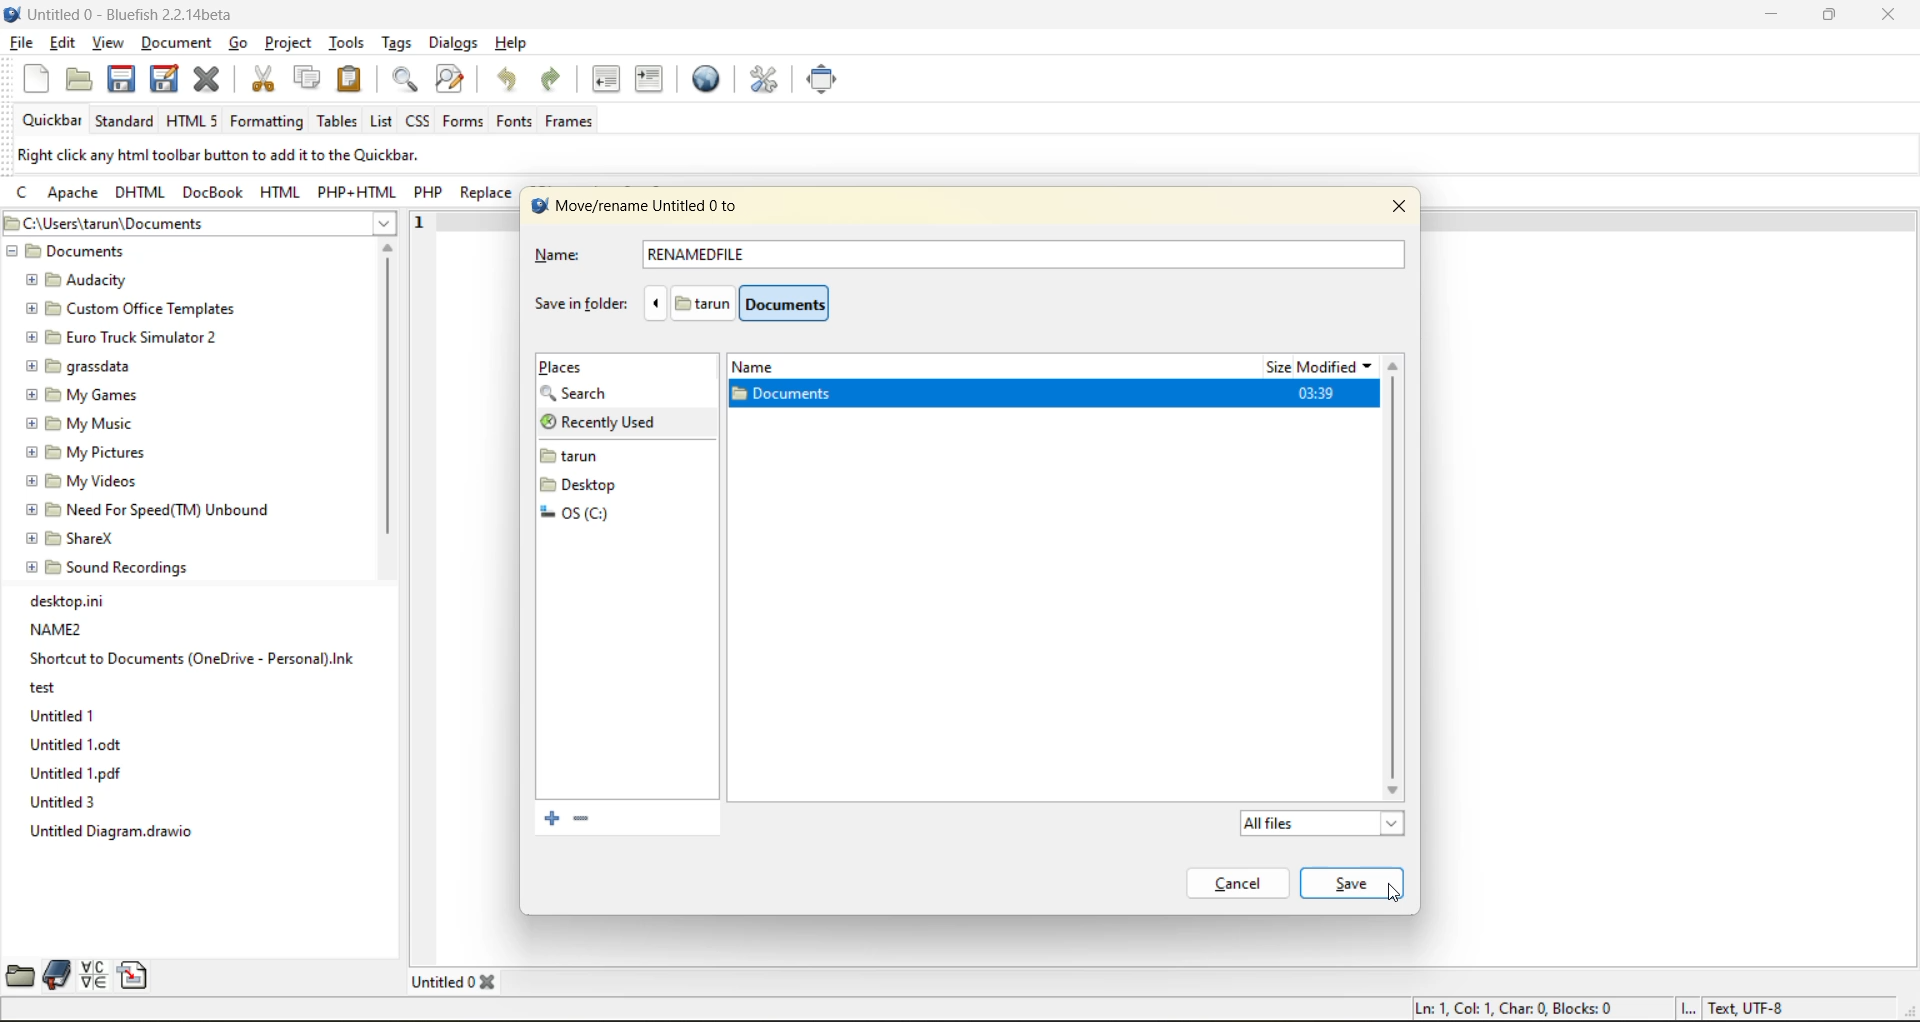 Image resolution: width=1920 pixels, height=1022 pixels. Describe the element at coordinates (75, 745) in the screenshot. I see `Untitled1.odt` at that location.